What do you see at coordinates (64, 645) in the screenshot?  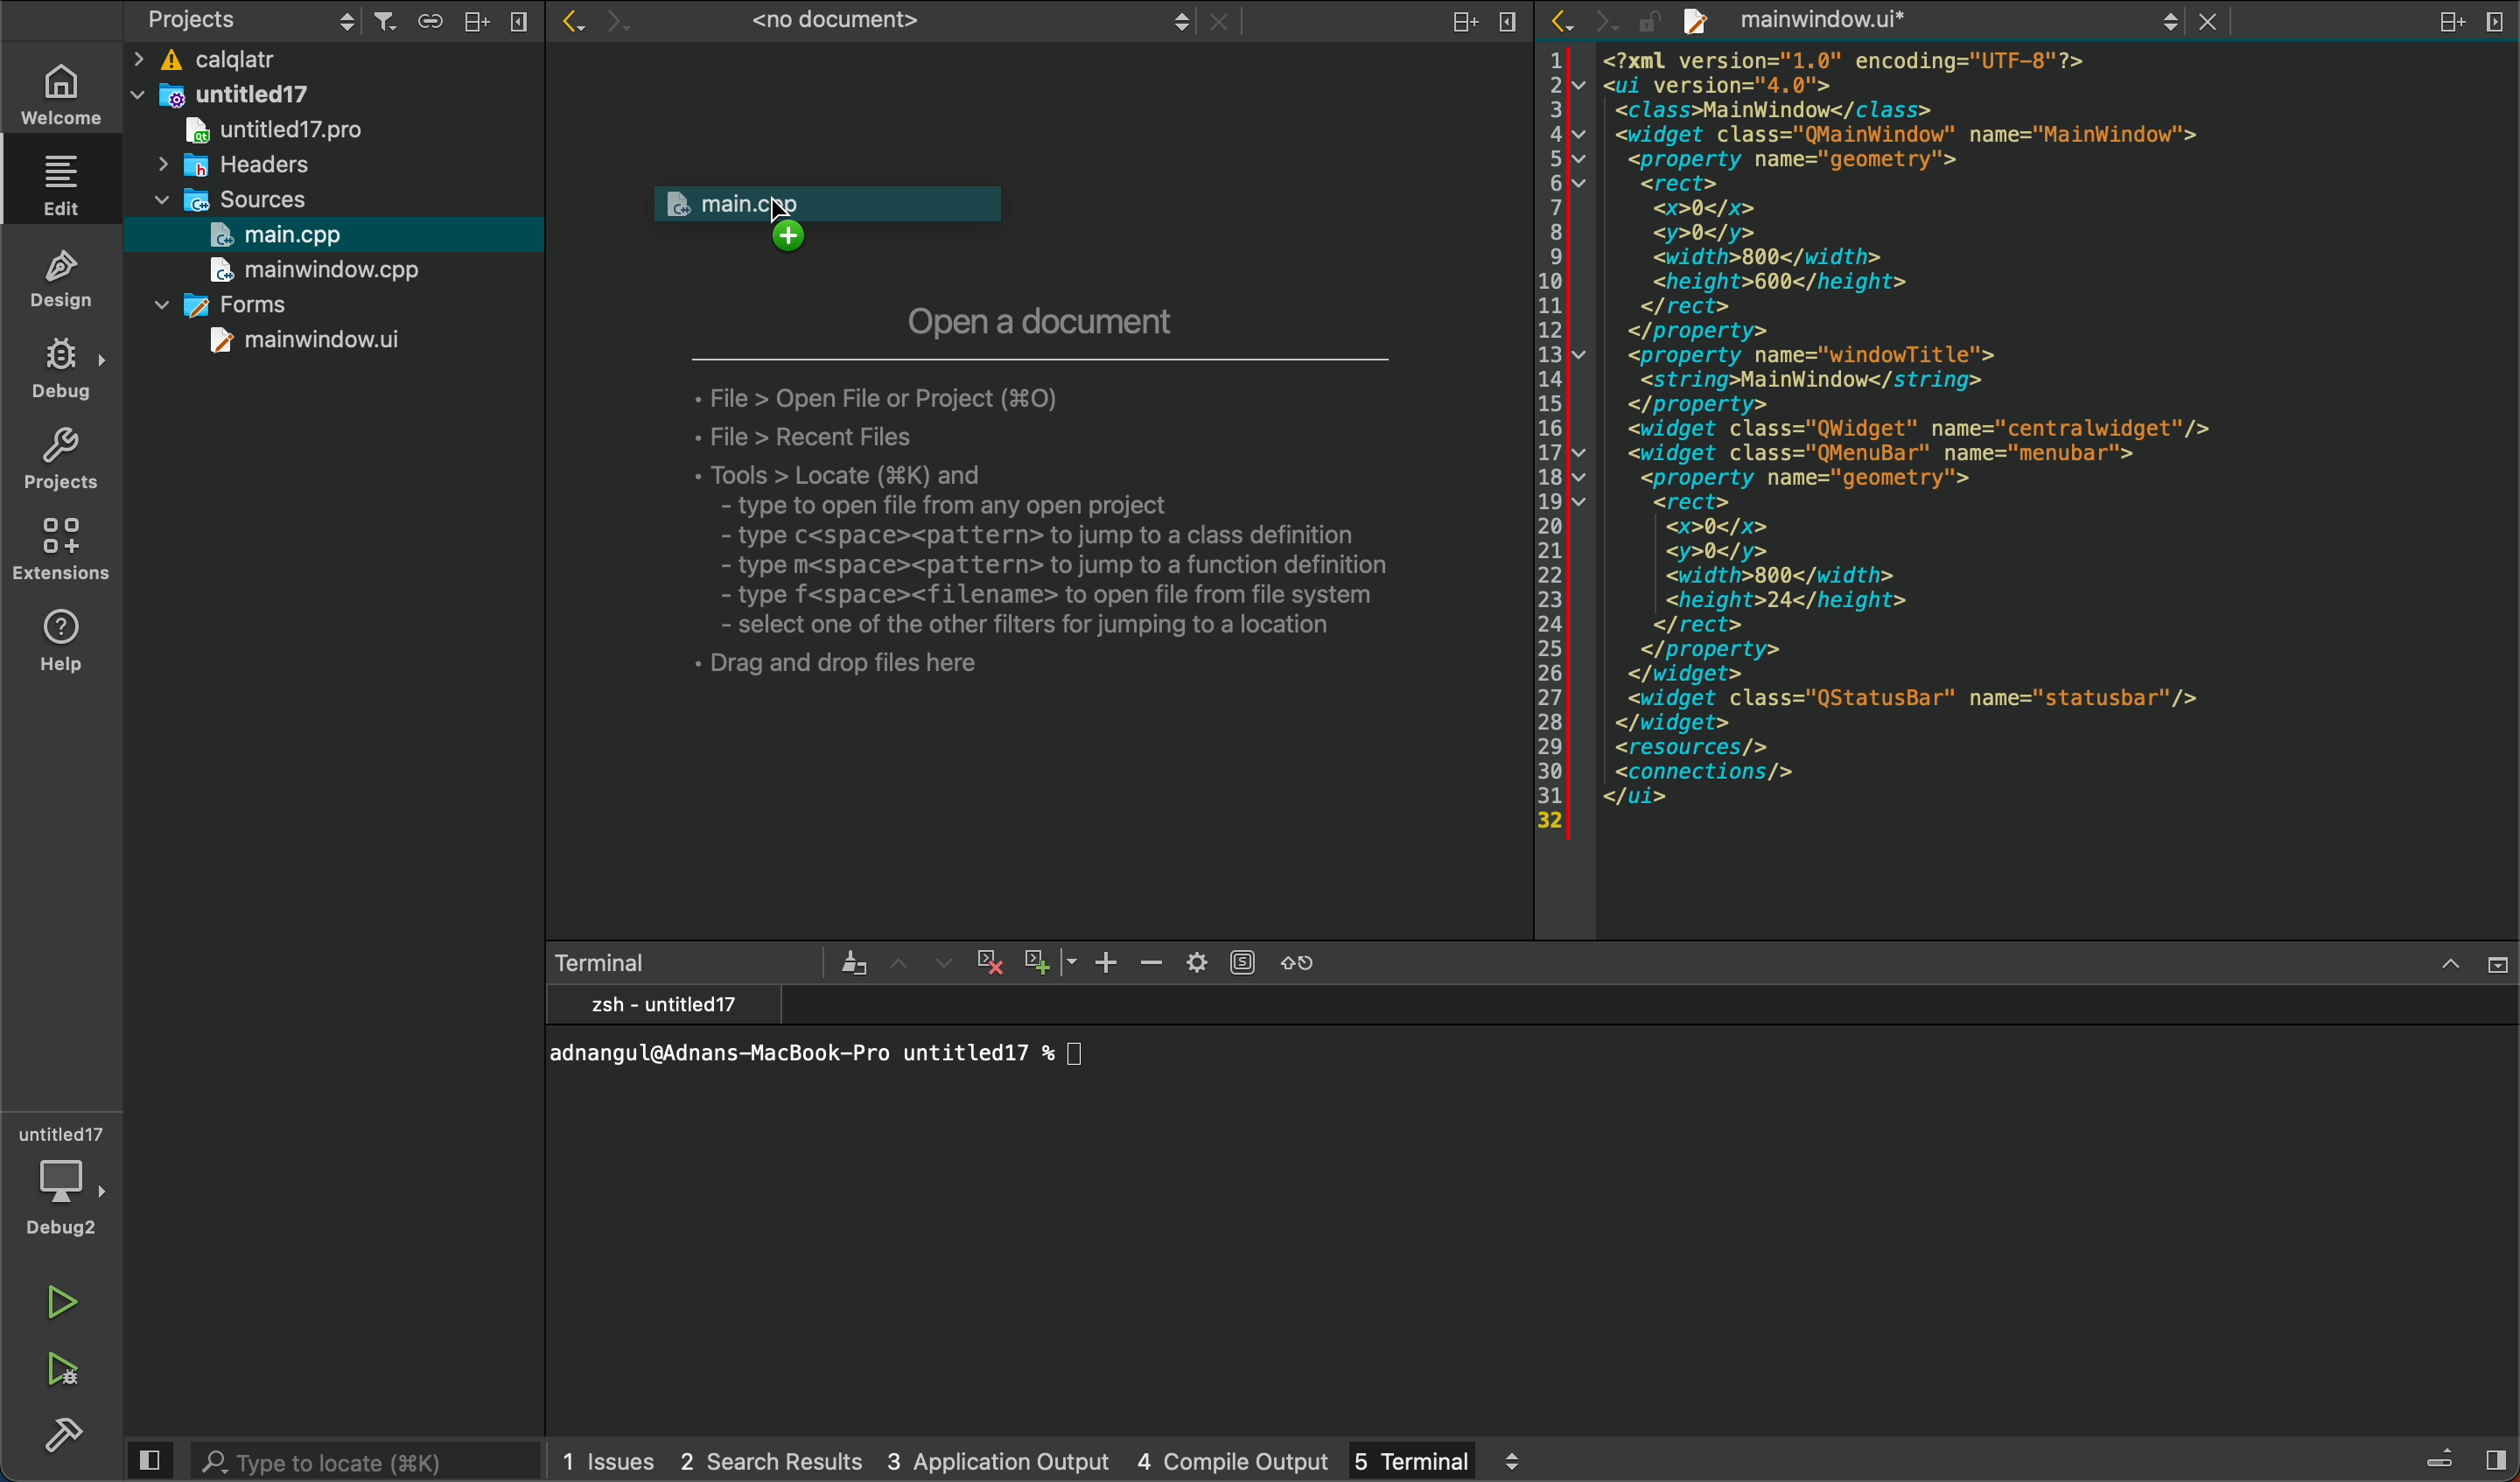 I see `help` at bounding box center [64, 645].